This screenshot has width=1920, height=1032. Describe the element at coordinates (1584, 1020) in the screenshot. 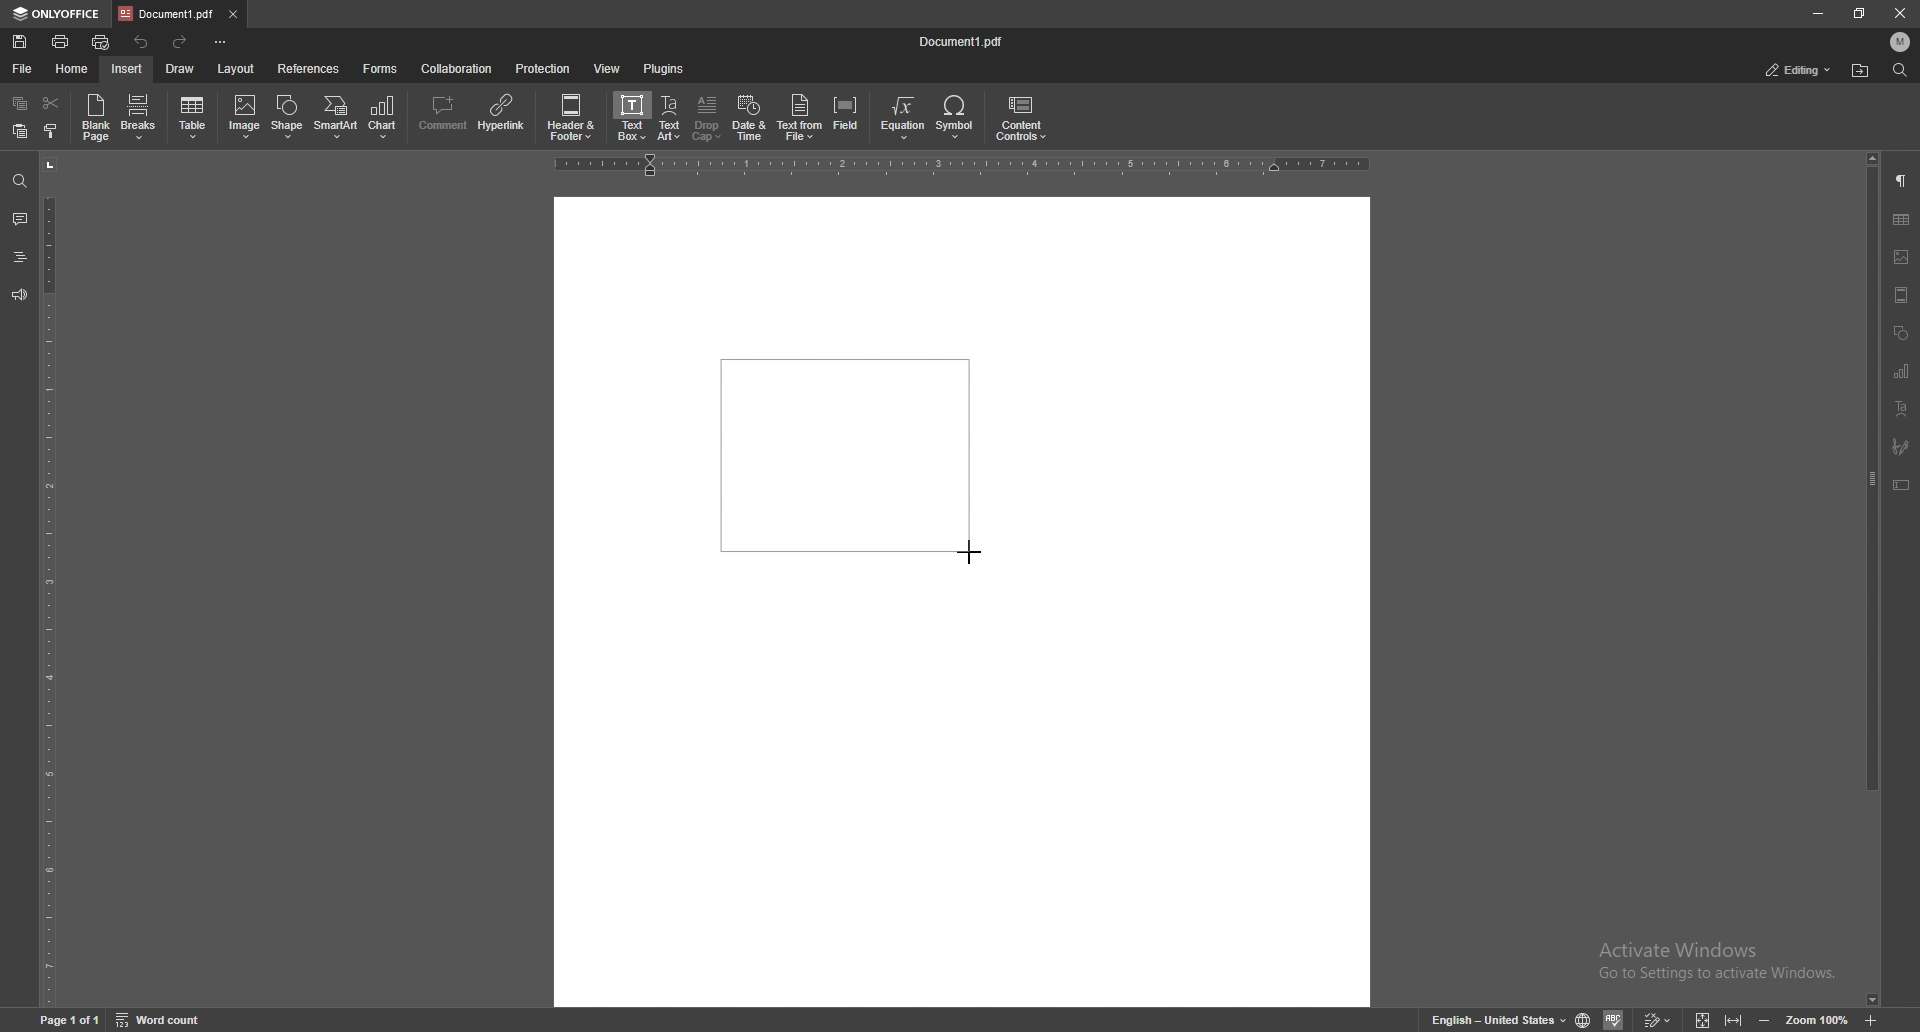

I see `set doc language` at that location.